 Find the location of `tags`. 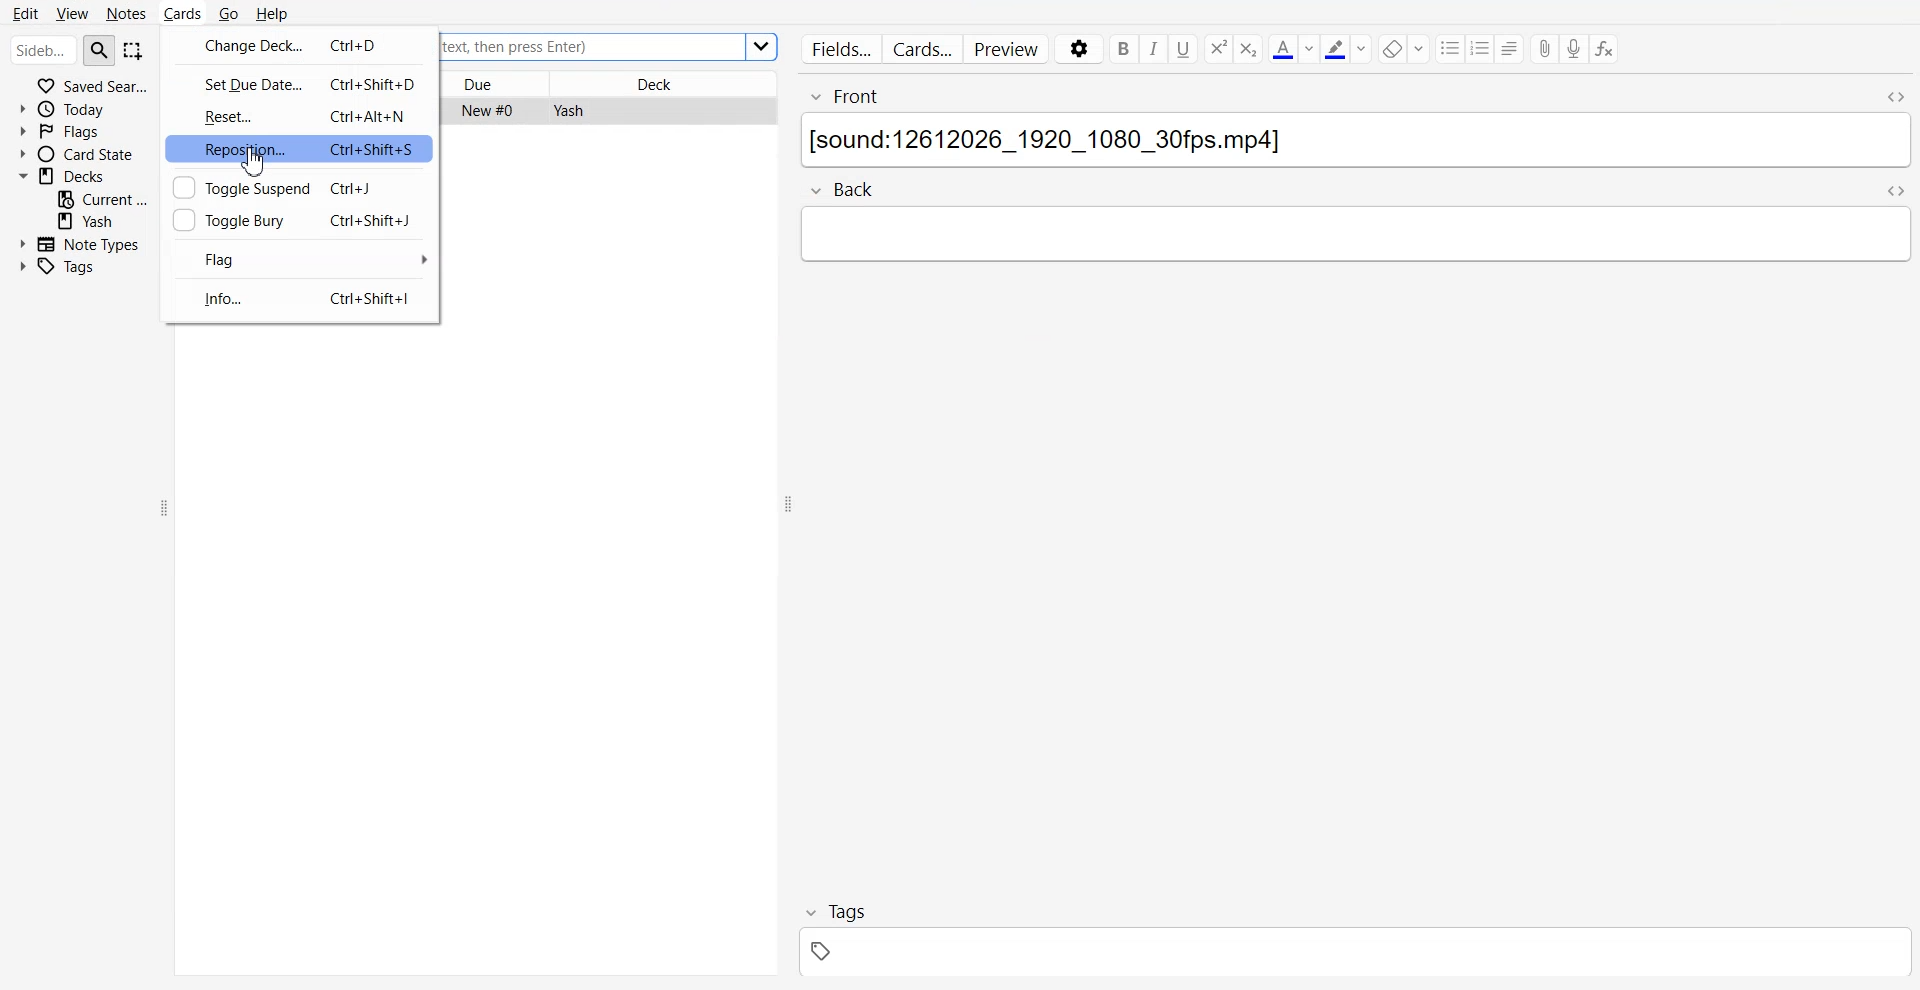

tags is located at coordinates (1354, 955).